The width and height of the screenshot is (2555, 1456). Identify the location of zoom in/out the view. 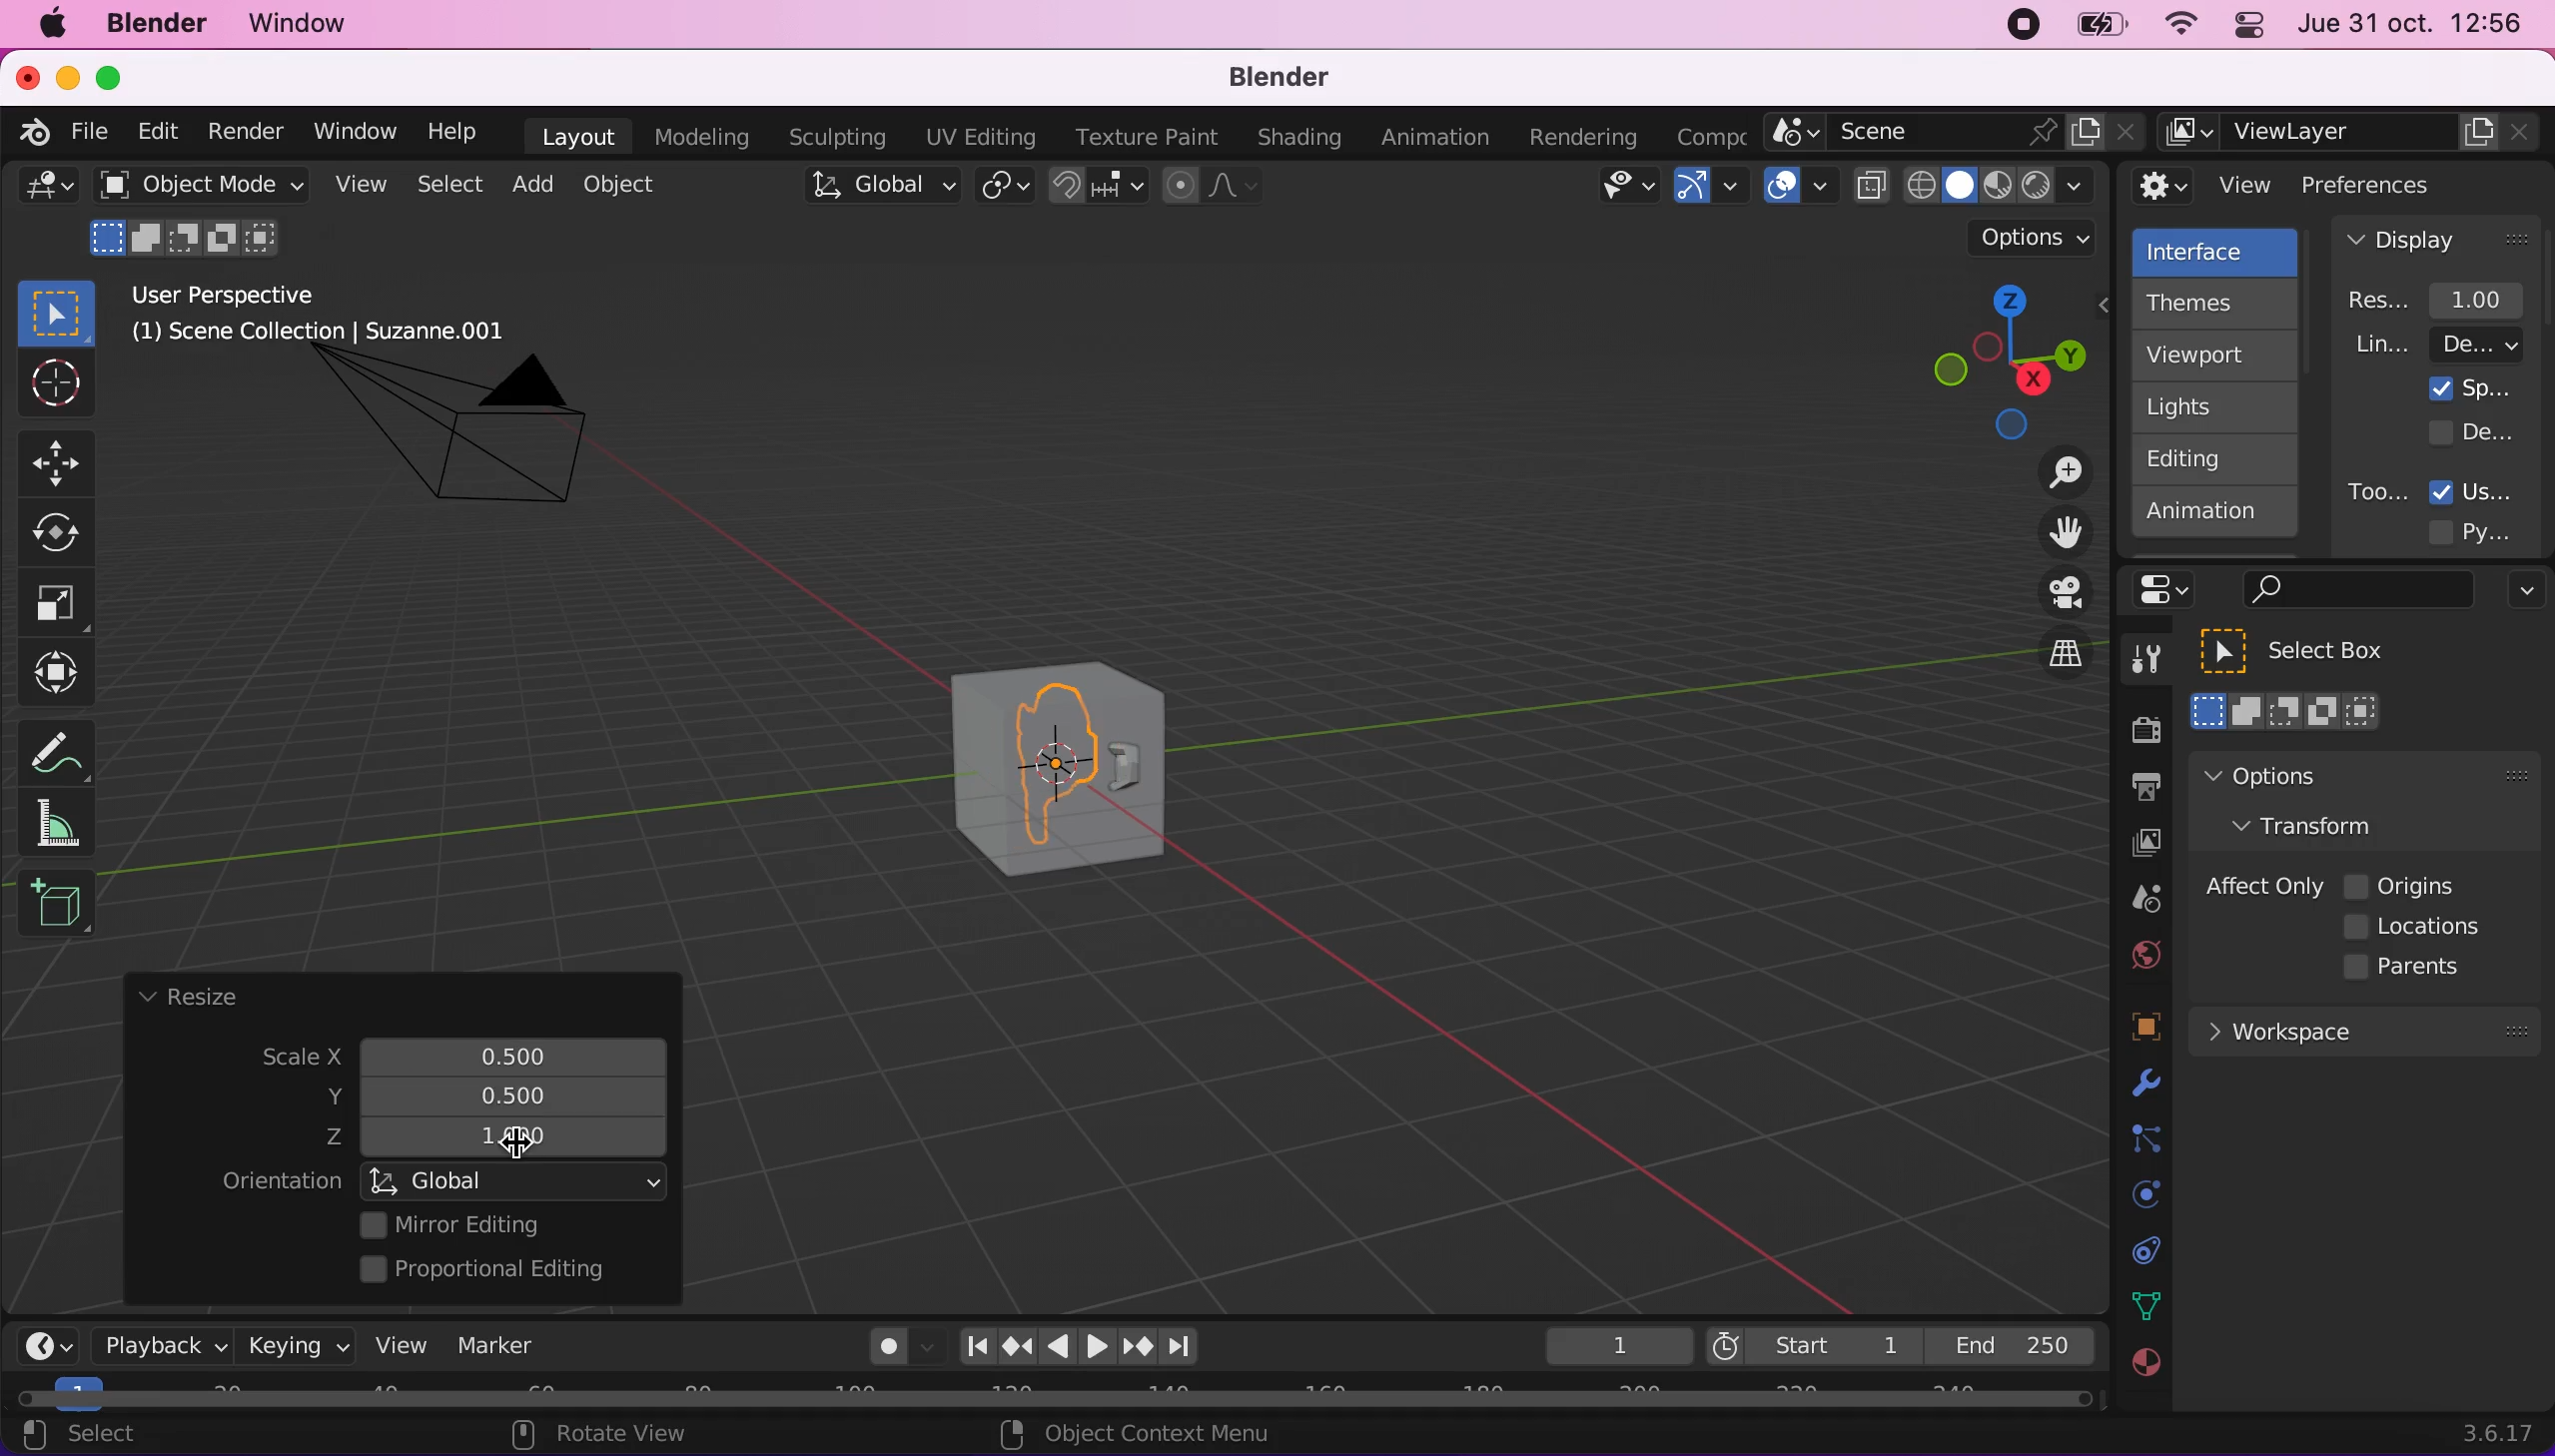
(2055, 472).